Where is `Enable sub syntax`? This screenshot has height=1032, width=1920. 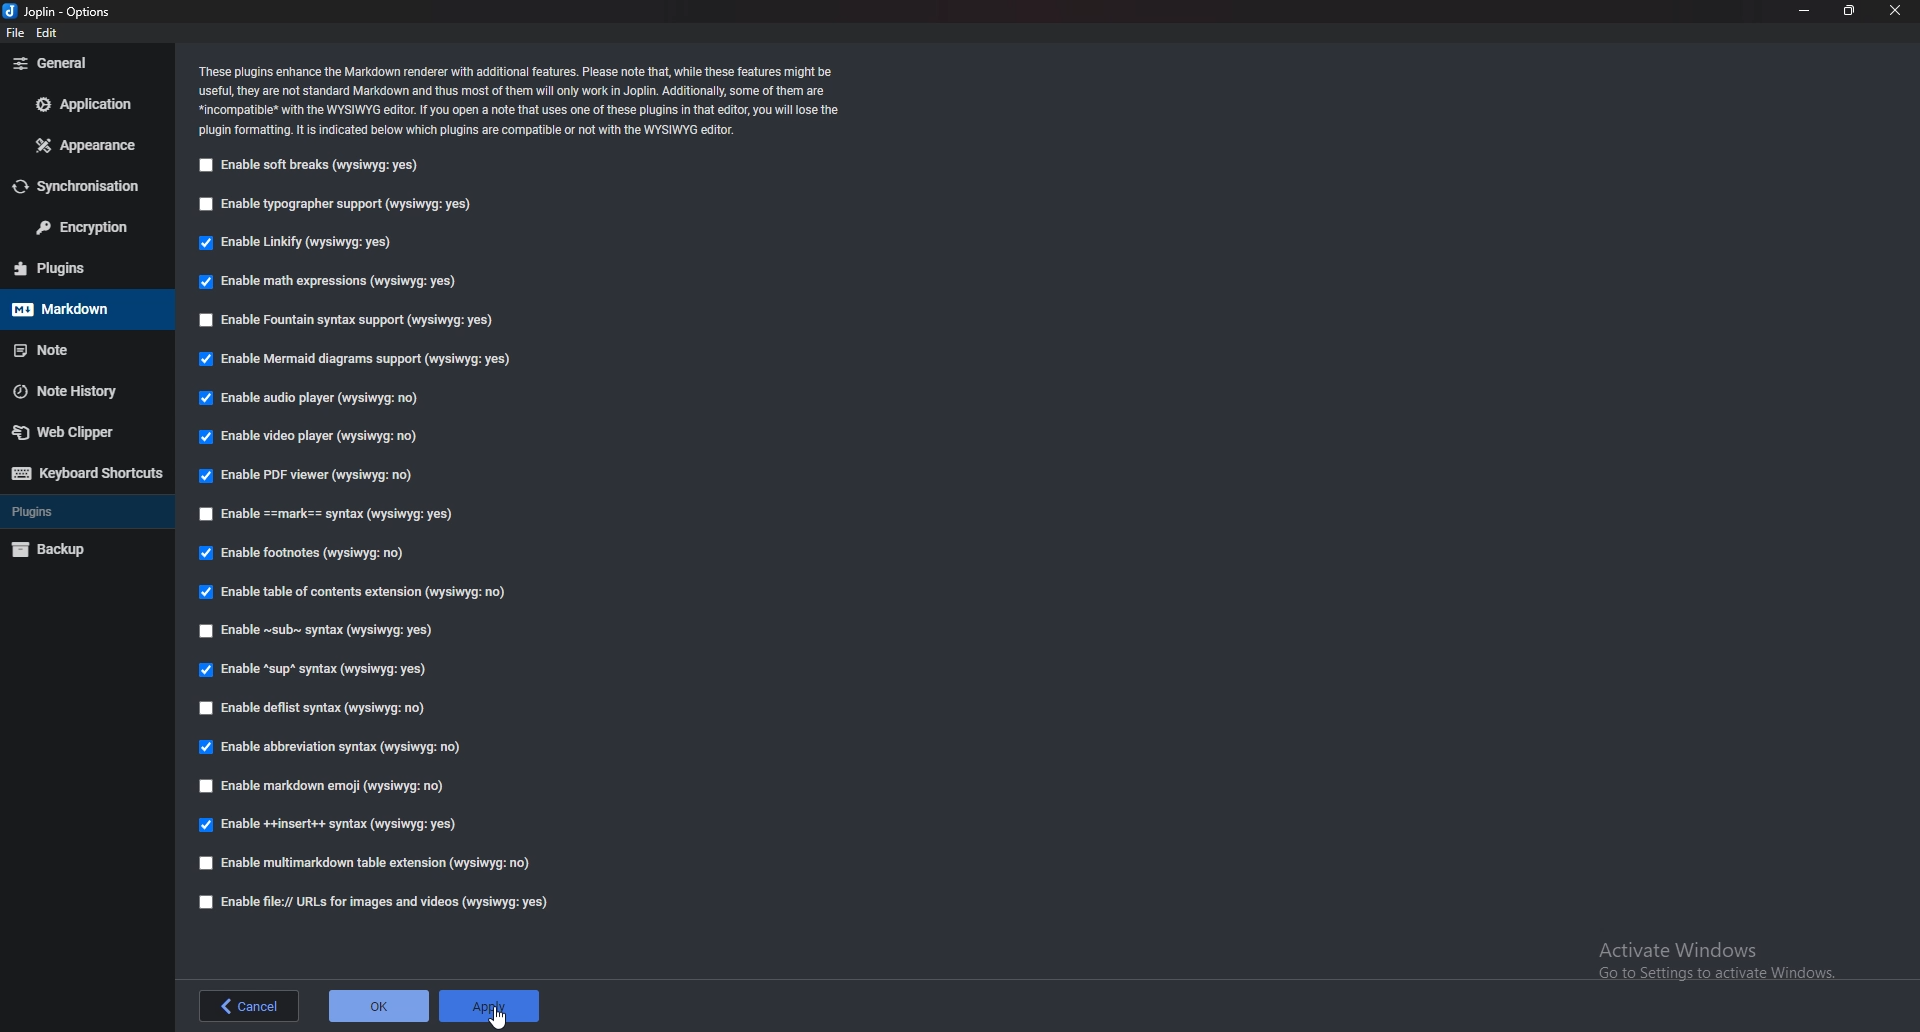 Enable sub syntax is located at coordinates (321, 633).